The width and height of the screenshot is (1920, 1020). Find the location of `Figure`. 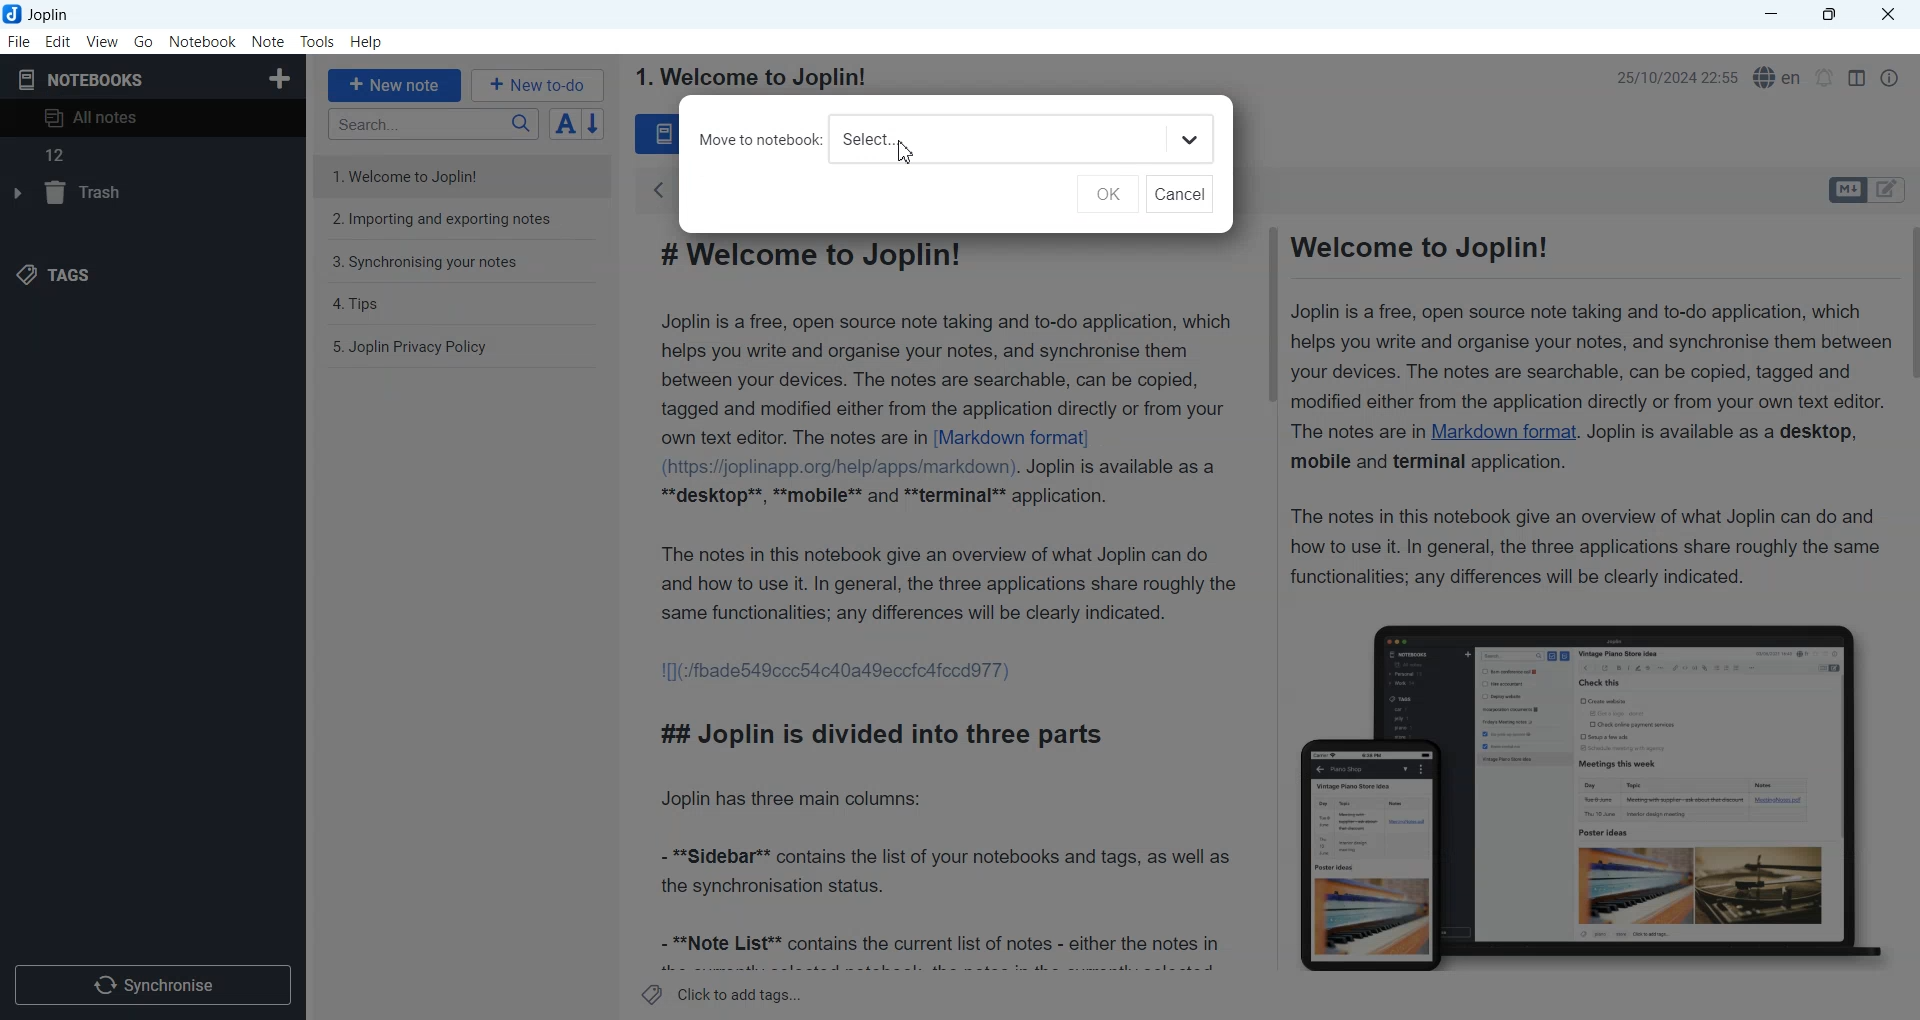

Figure is located at coordinates (1580, 787).